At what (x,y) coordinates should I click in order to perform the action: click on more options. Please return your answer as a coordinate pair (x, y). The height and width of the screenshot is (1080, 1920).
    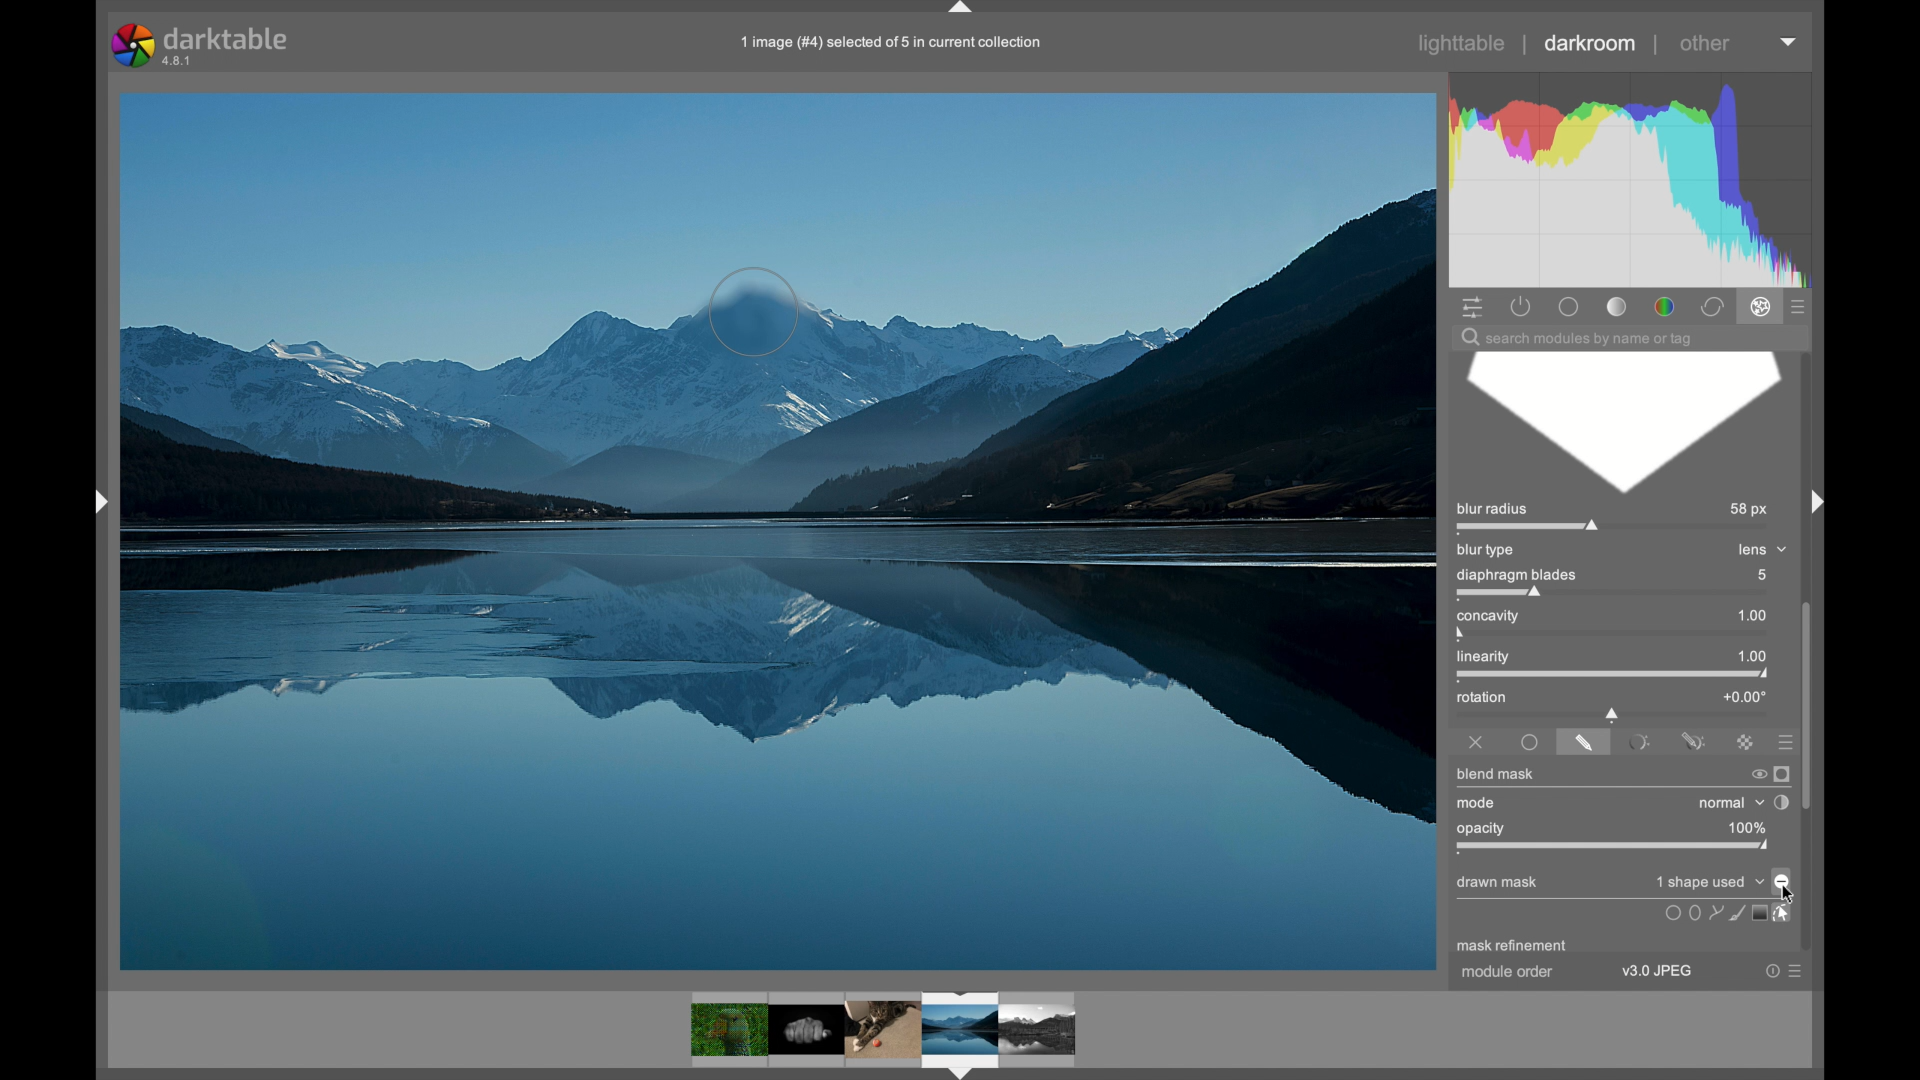
    Looking at the image, I should click on (1793, 973).